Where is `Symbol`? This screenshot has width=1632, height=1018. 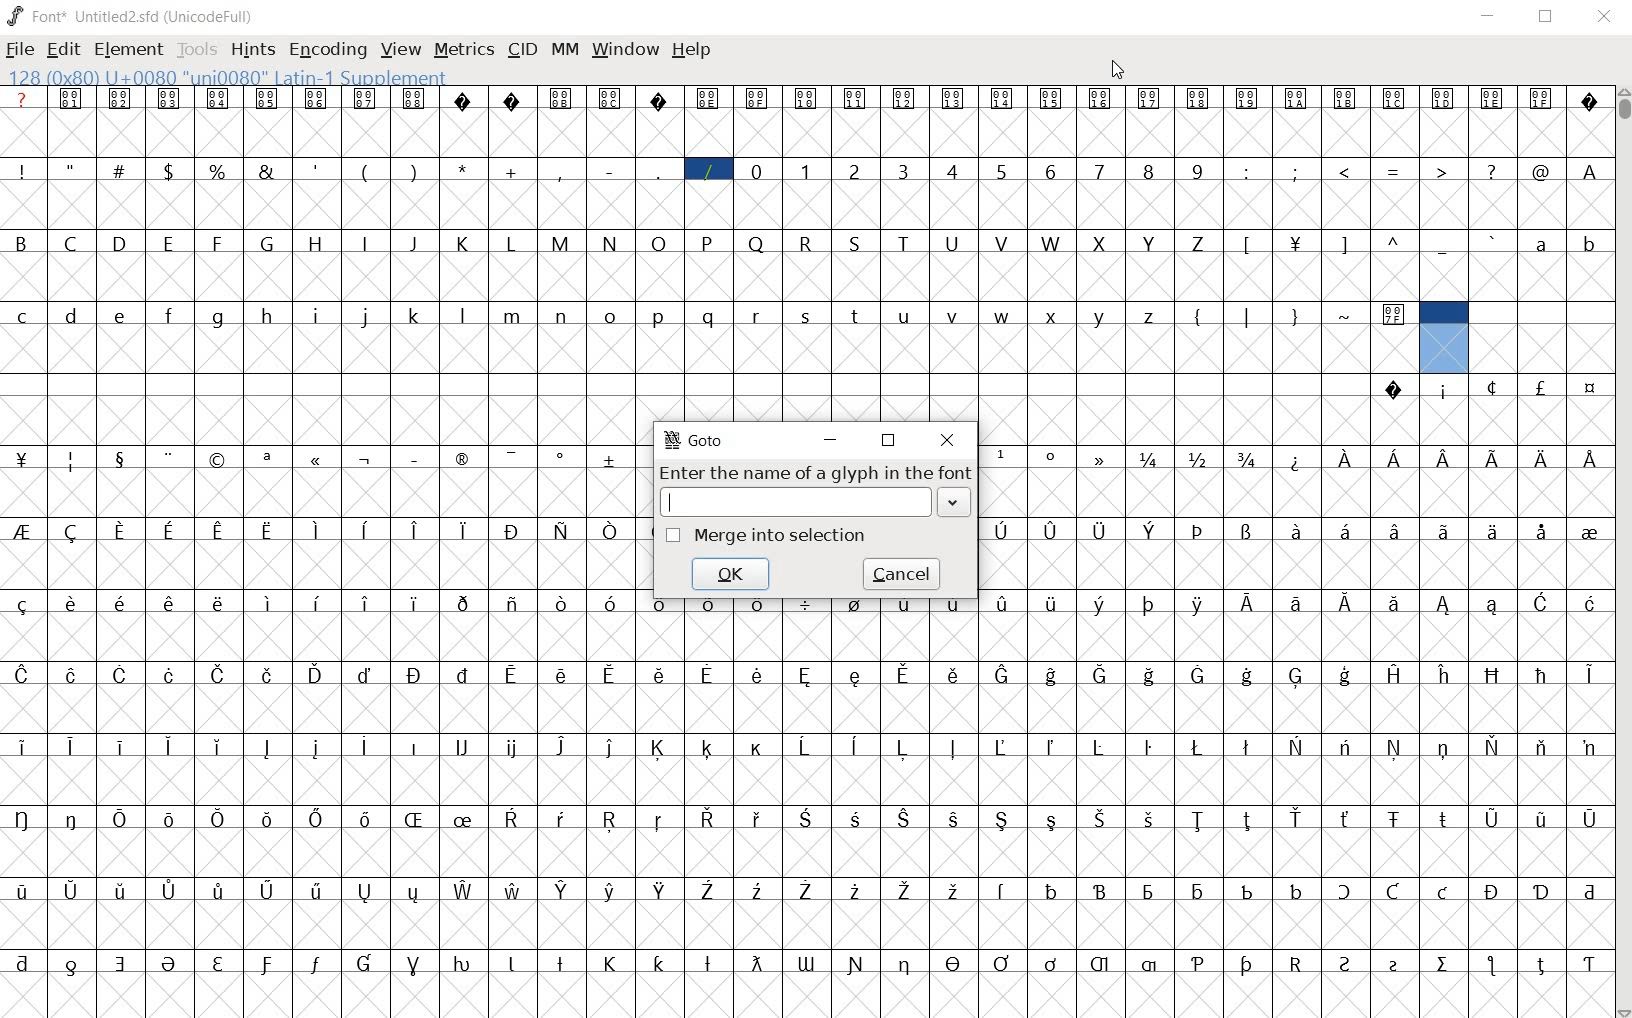
Symbol is located at coordinates (22, 605).